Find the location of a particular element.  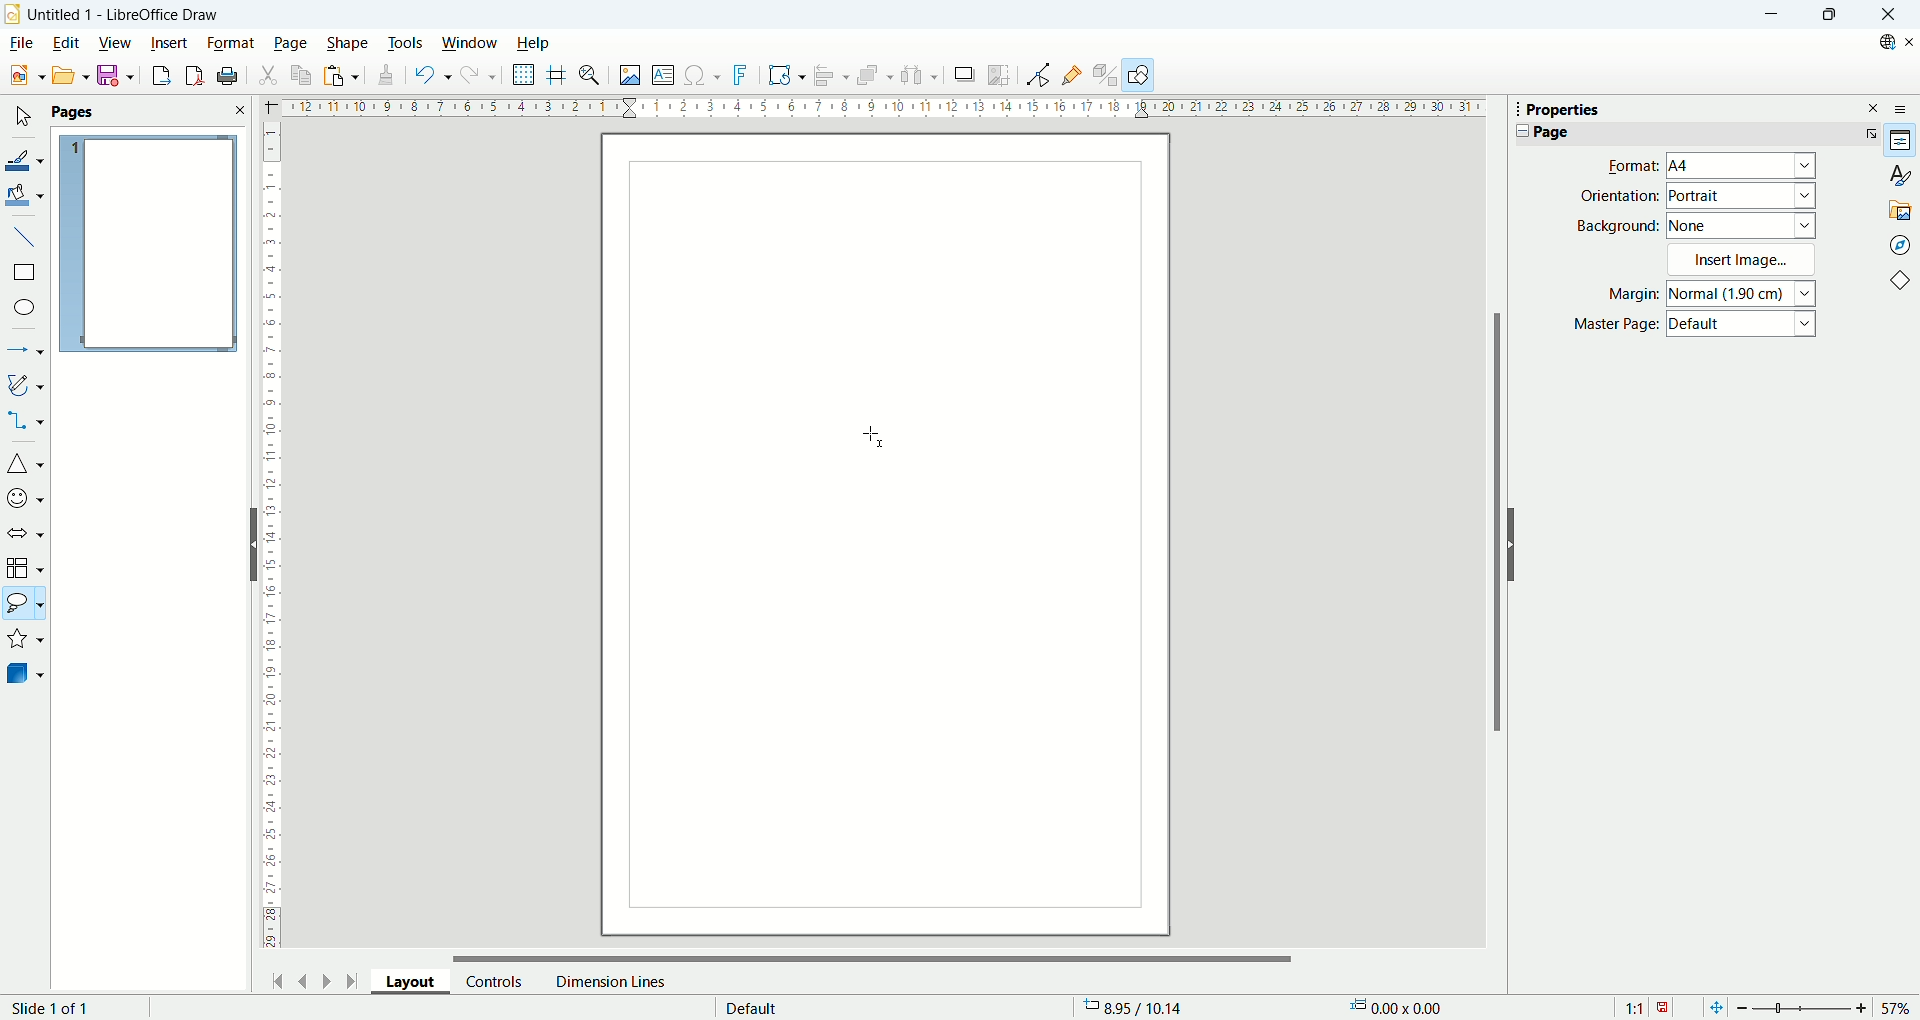

symbol shapes is located at coordinates (25, 497).